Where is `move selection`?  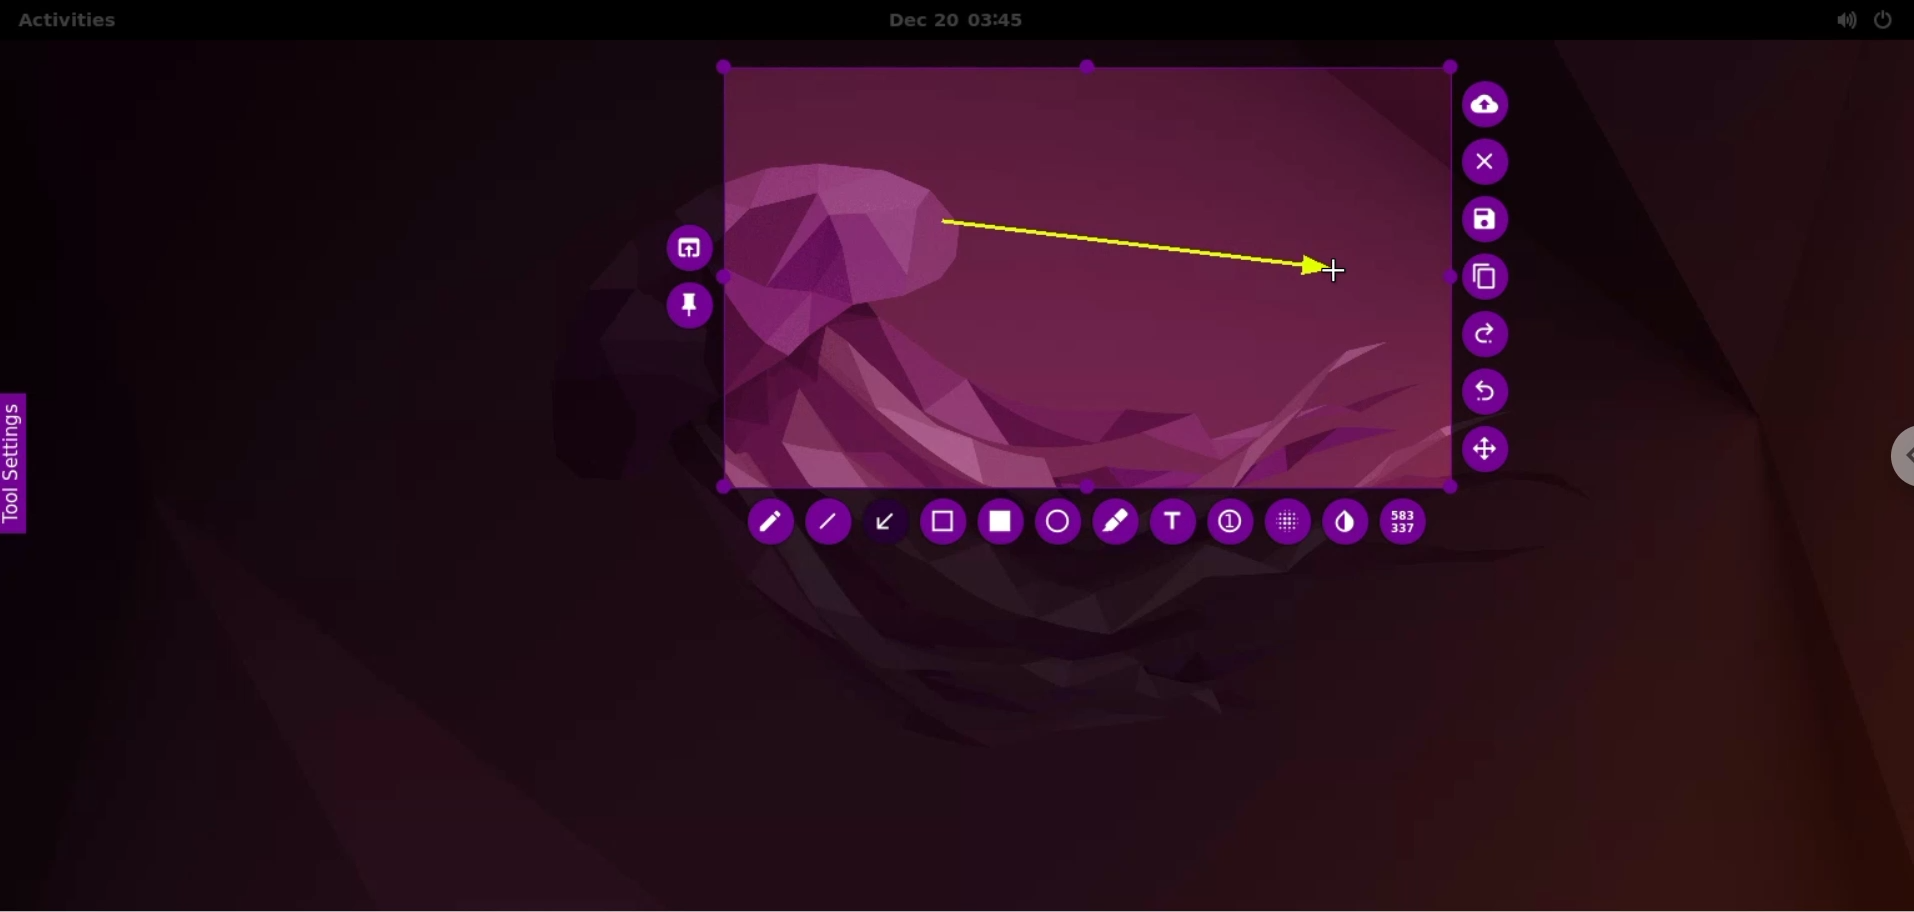 move selection is located at coordinates (1492, 454).